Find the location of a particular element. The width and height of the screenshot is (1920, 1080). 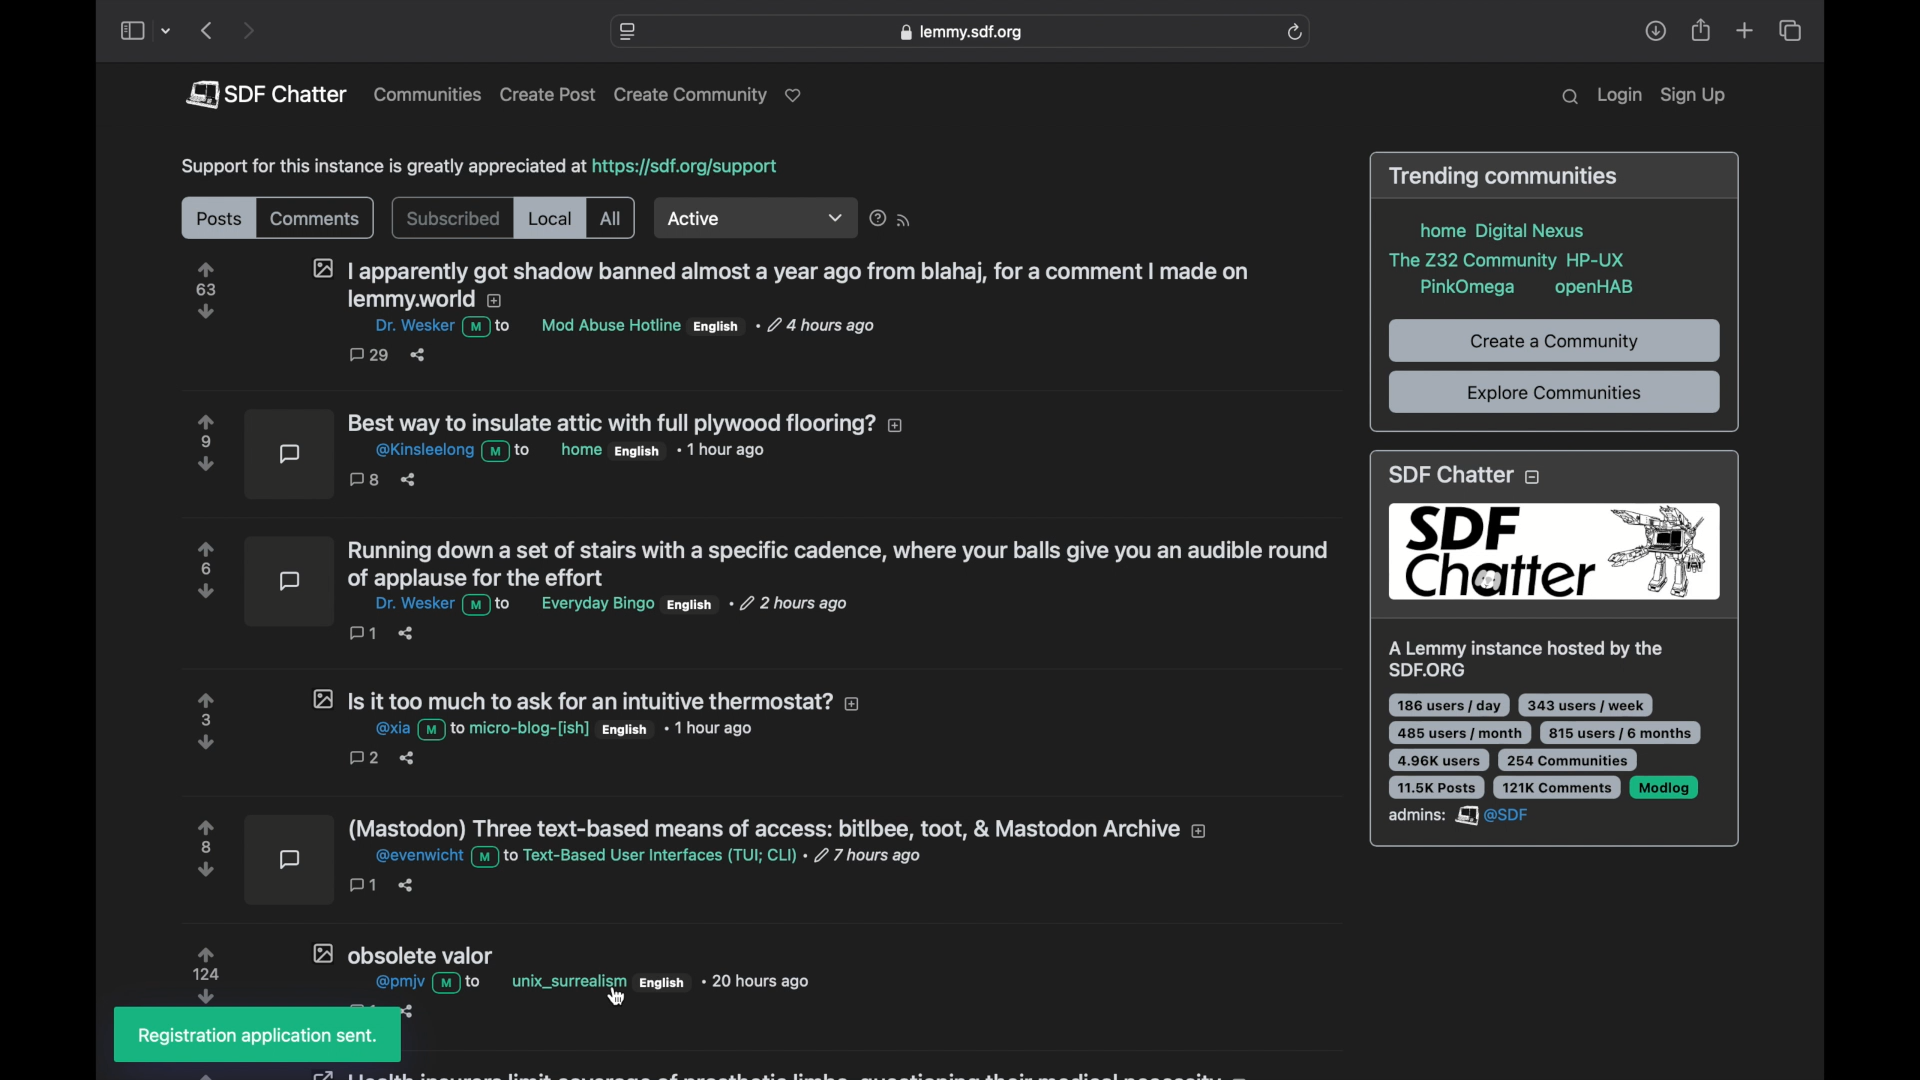

post is located at coordinates (560, 458).